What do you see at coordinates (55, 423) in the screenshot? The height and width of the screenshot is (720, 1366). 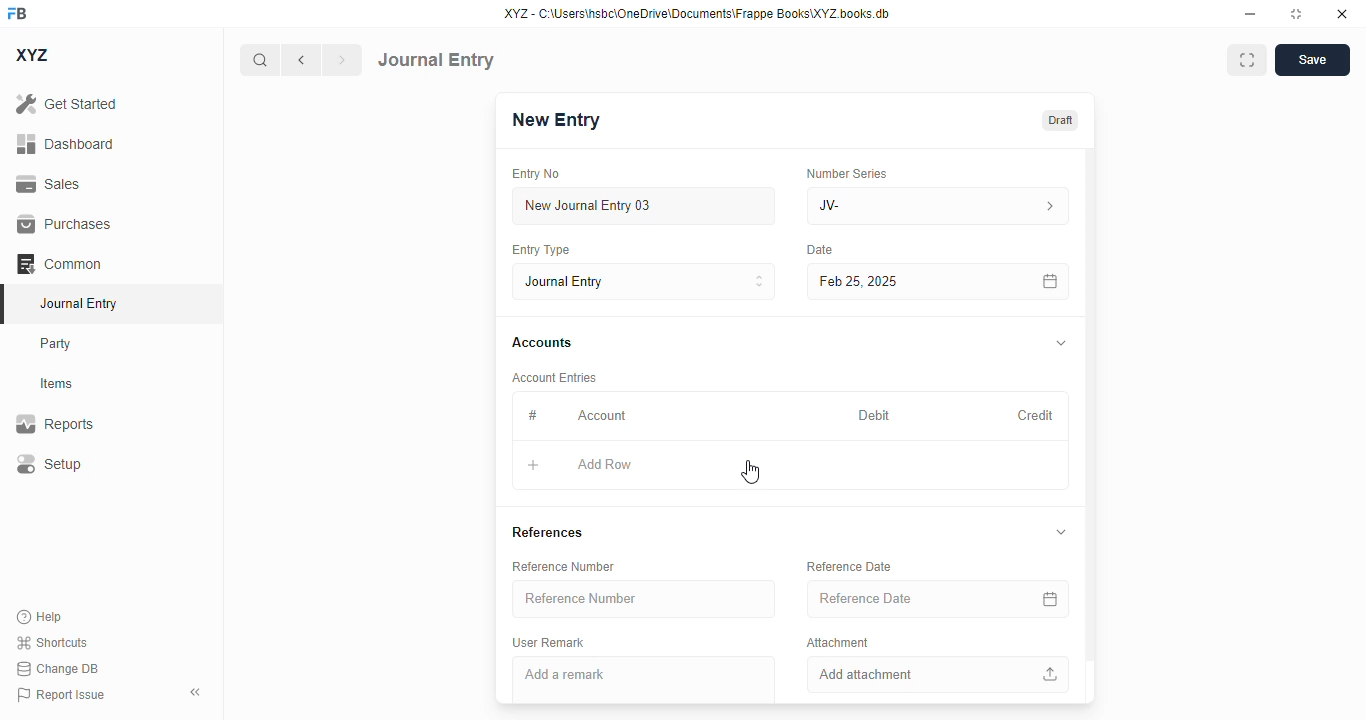 I see `reports` at bounding box center [55, 423].